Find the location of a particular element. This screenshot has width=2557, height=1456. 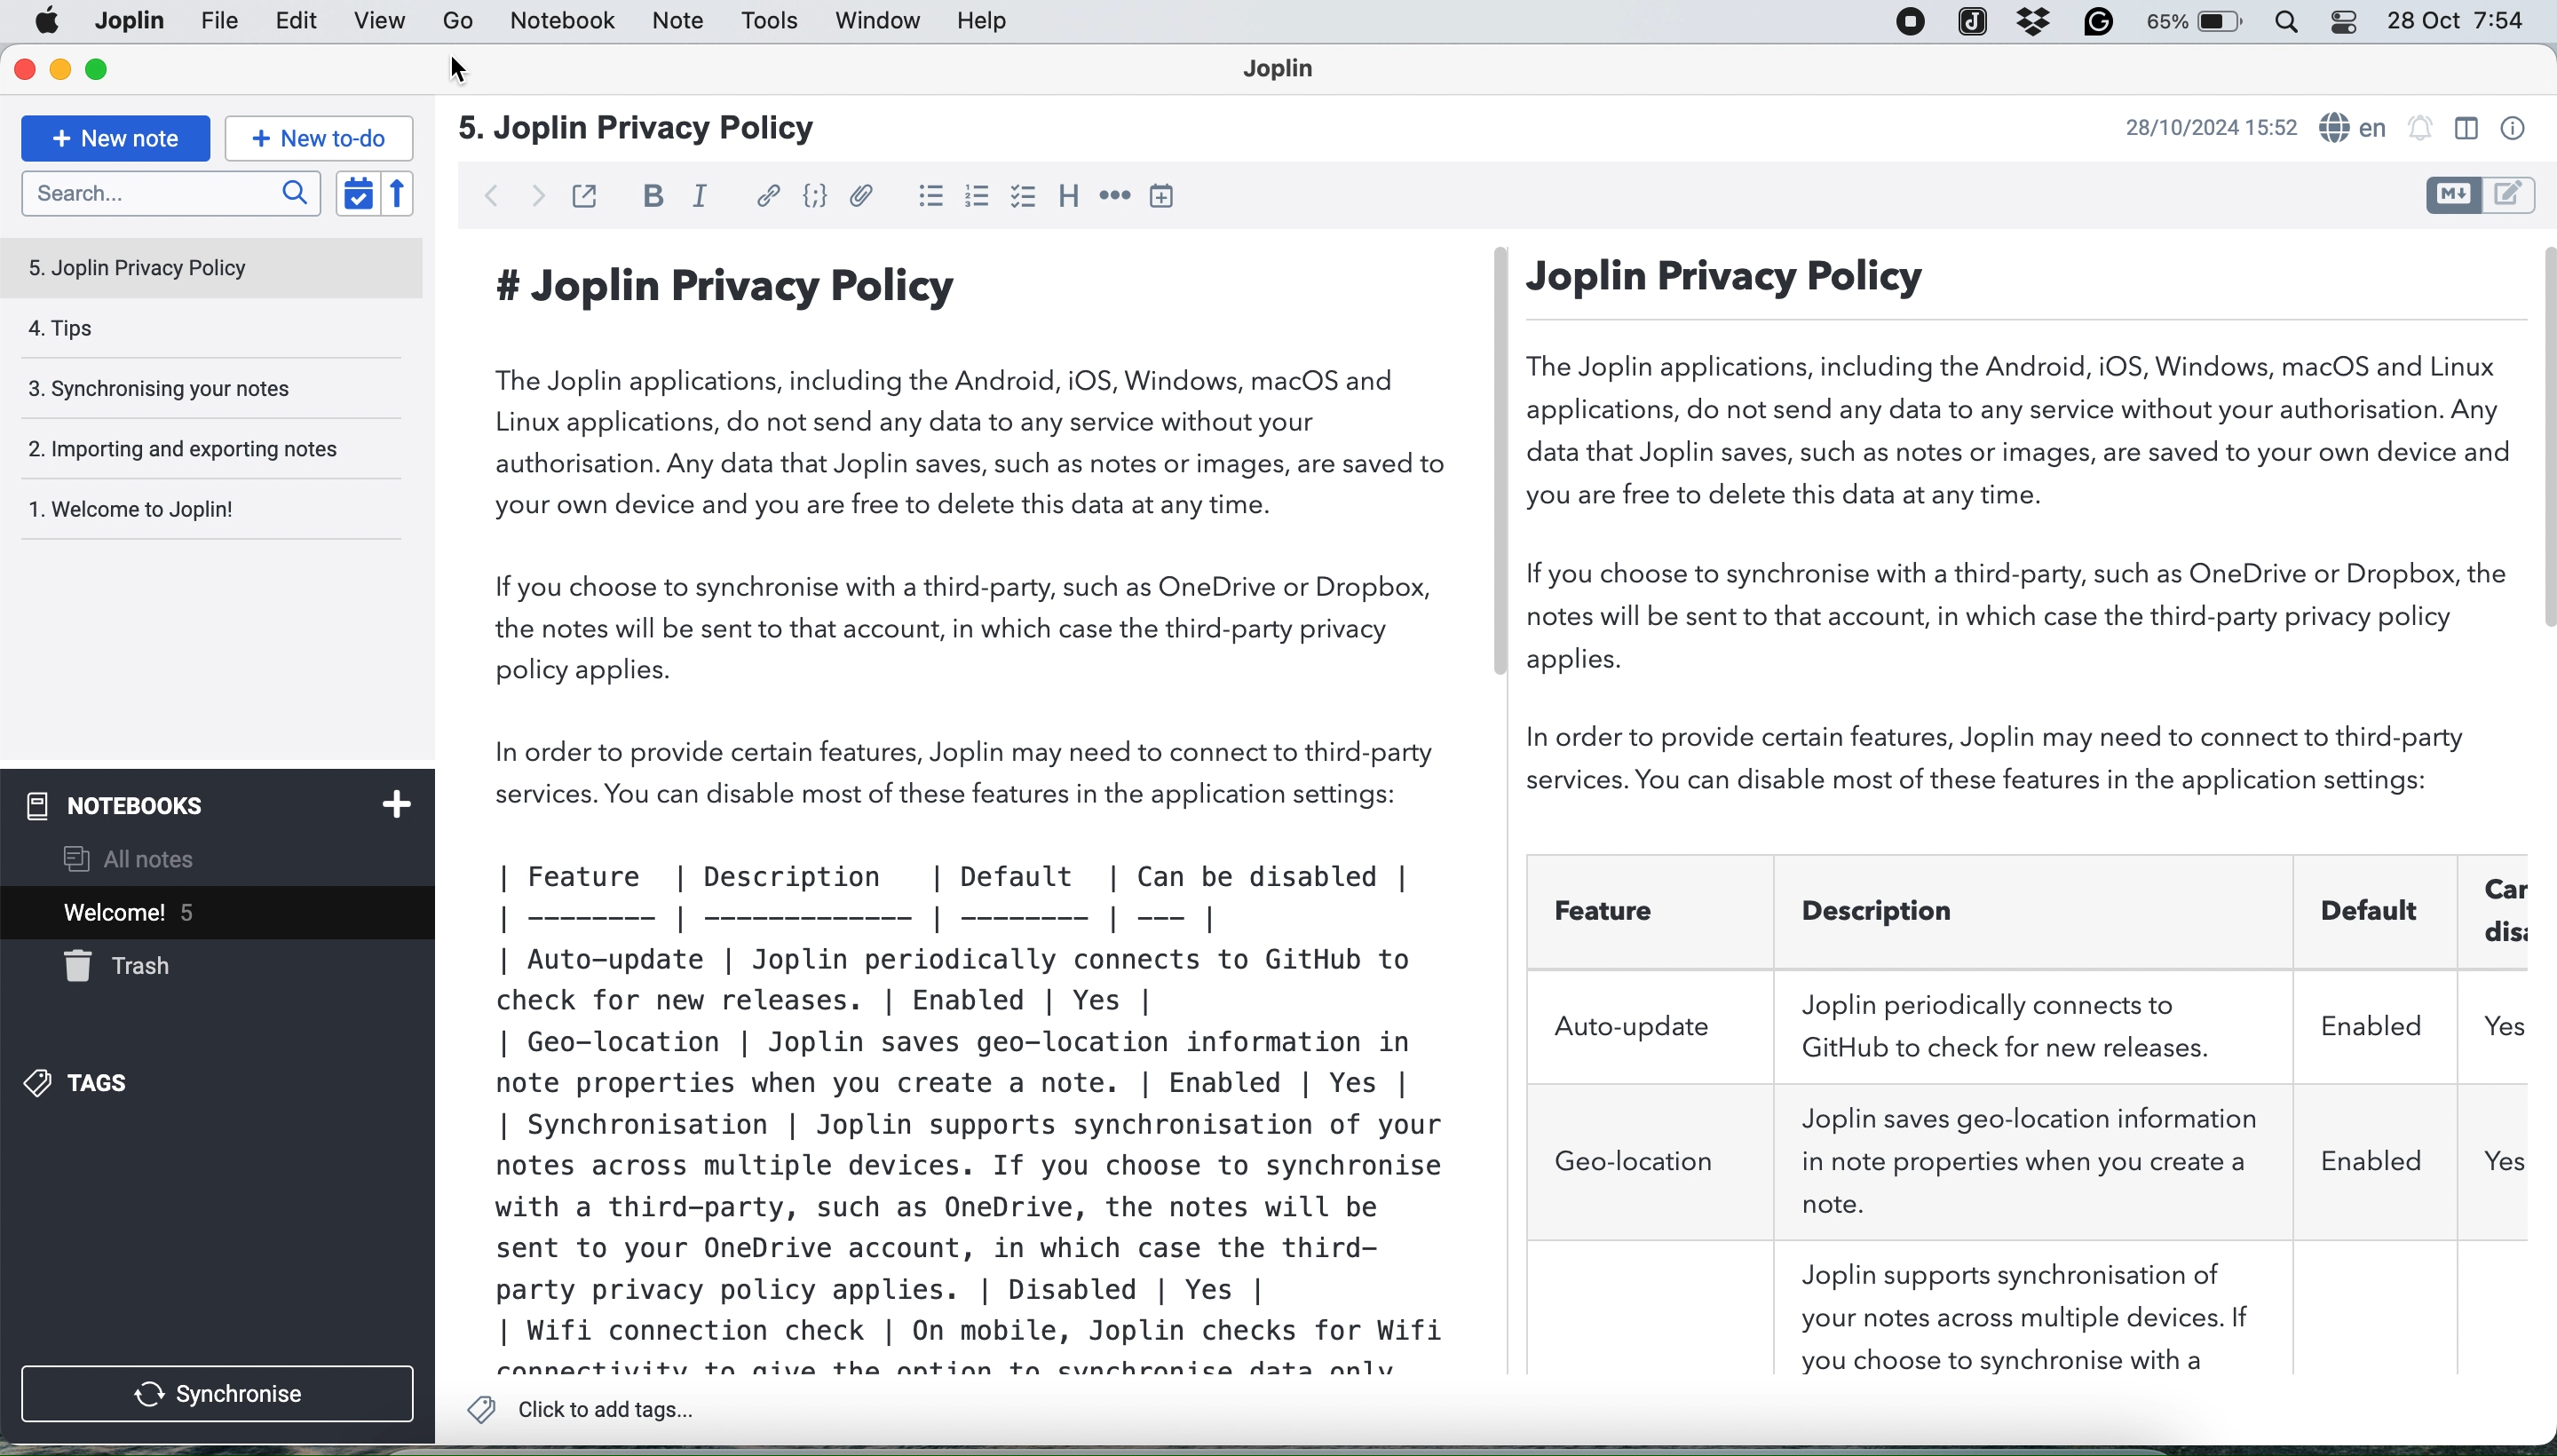

toggle sort order field is located at coordinates (356, 194).